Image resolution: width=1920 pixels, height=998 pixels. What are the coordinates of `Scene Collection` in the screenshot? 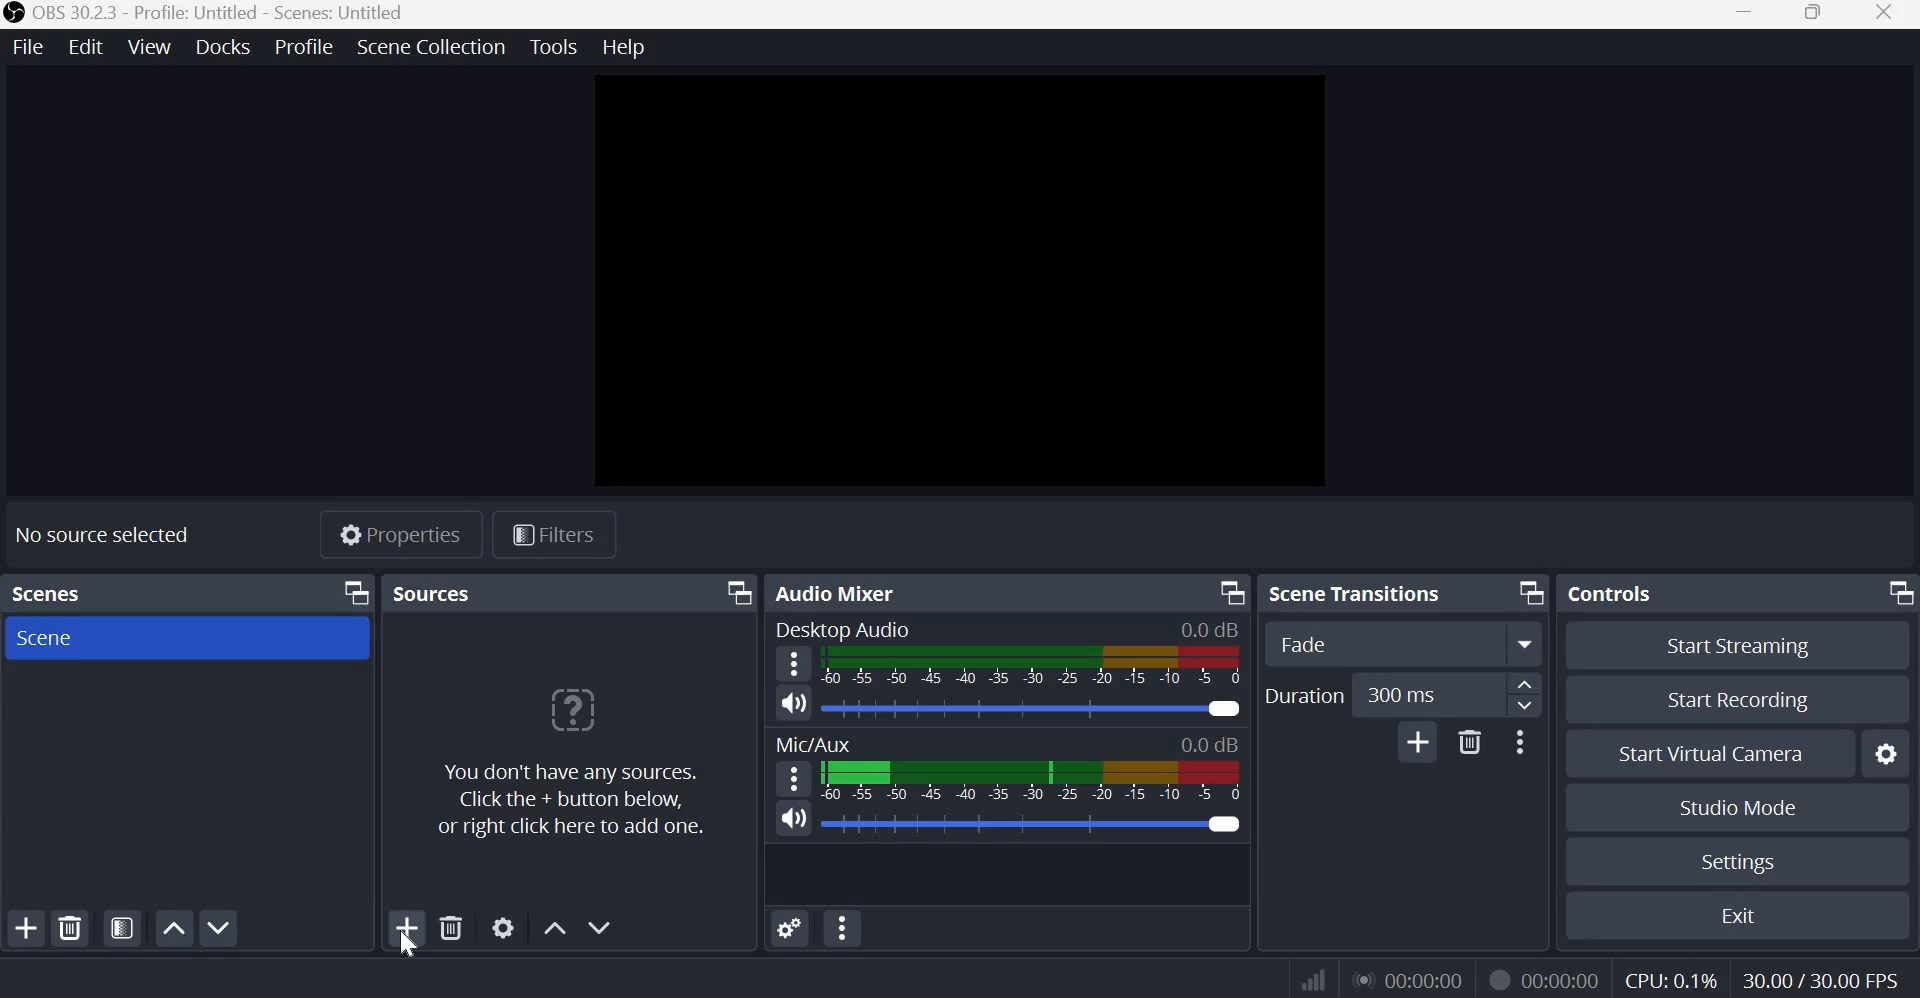 It's located at (430, 47).